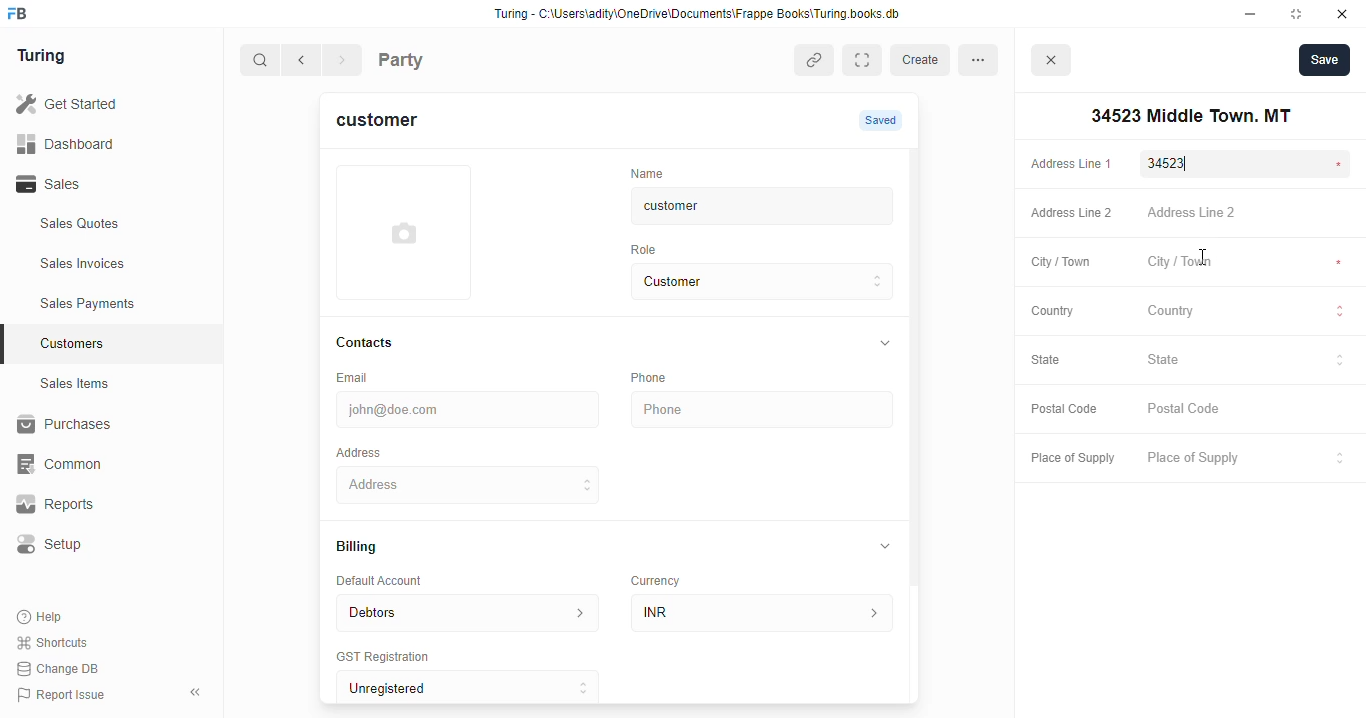 The height and width of the screenshot is (718, 1366). I want to click on Saved, so click(883, 120).